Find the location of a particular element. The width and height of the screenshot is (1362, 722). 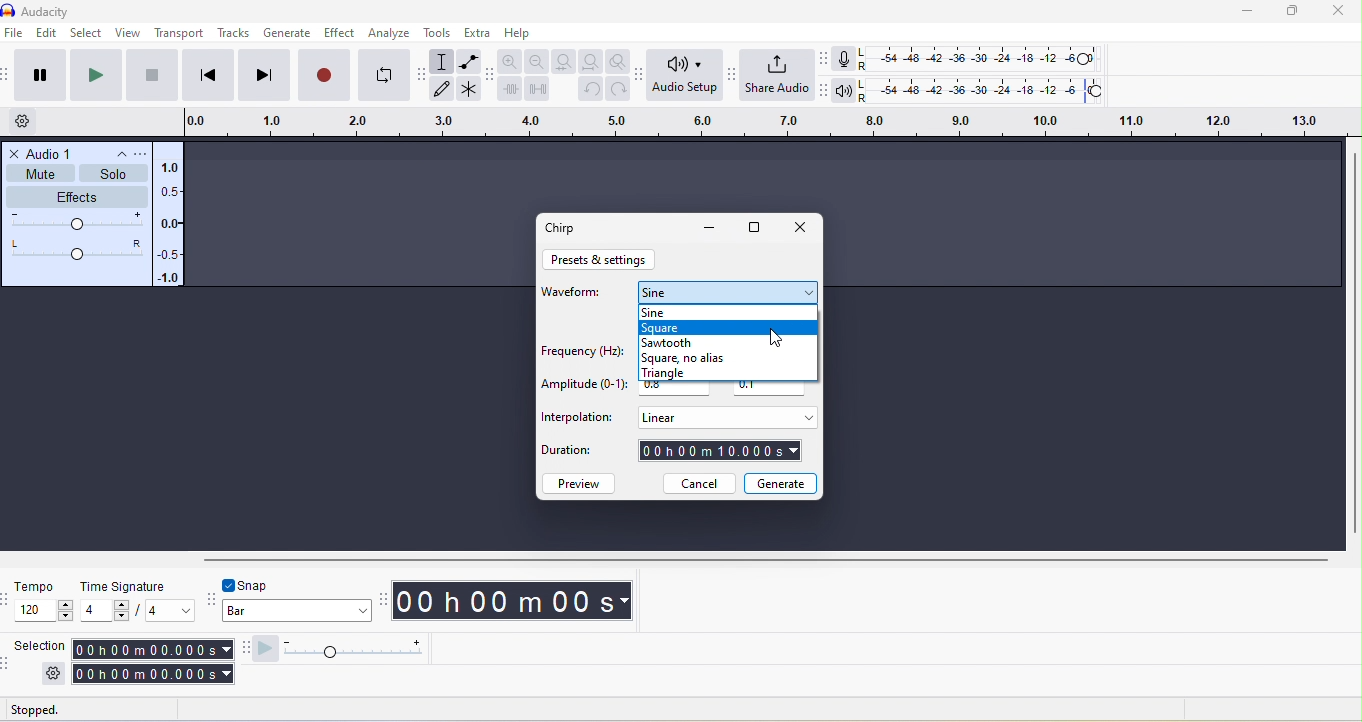

time signature is located at coordinates (120, 585).